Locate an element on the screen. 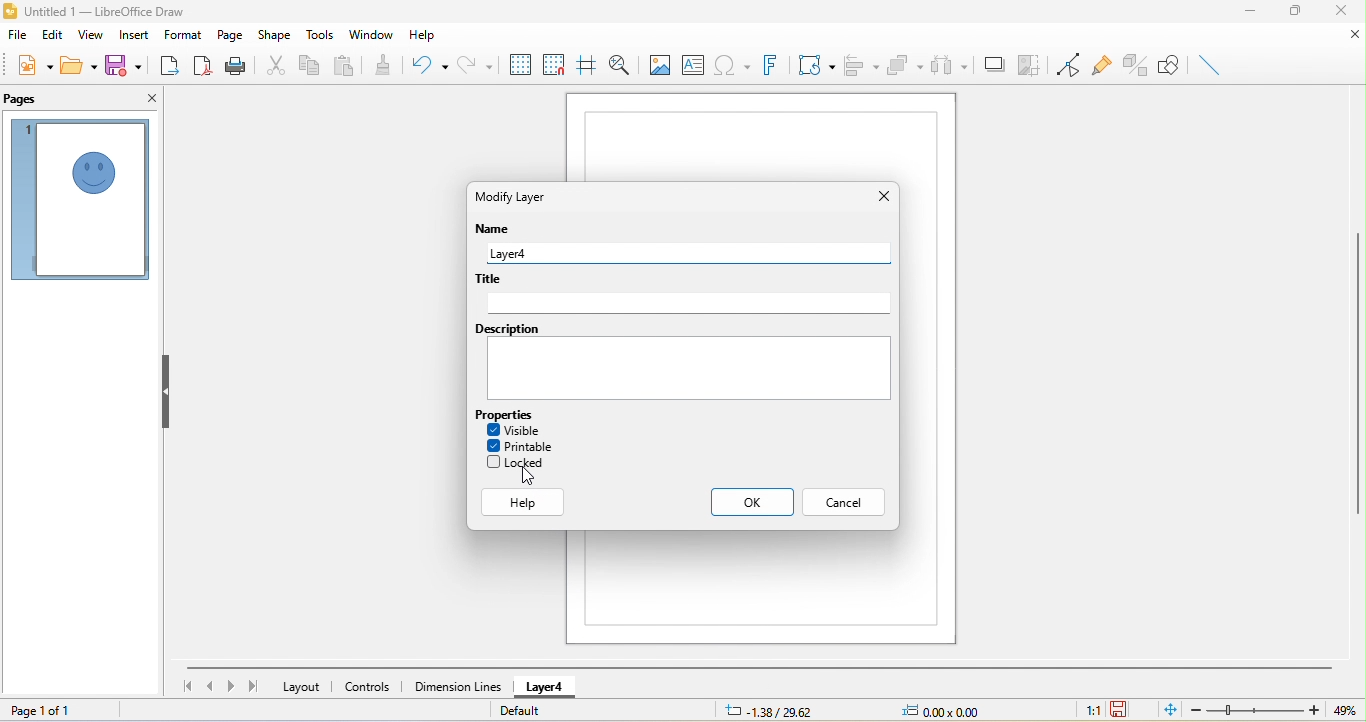 This screenshot has height=722, width=1366. font work text is located at coordinates (772, 63).